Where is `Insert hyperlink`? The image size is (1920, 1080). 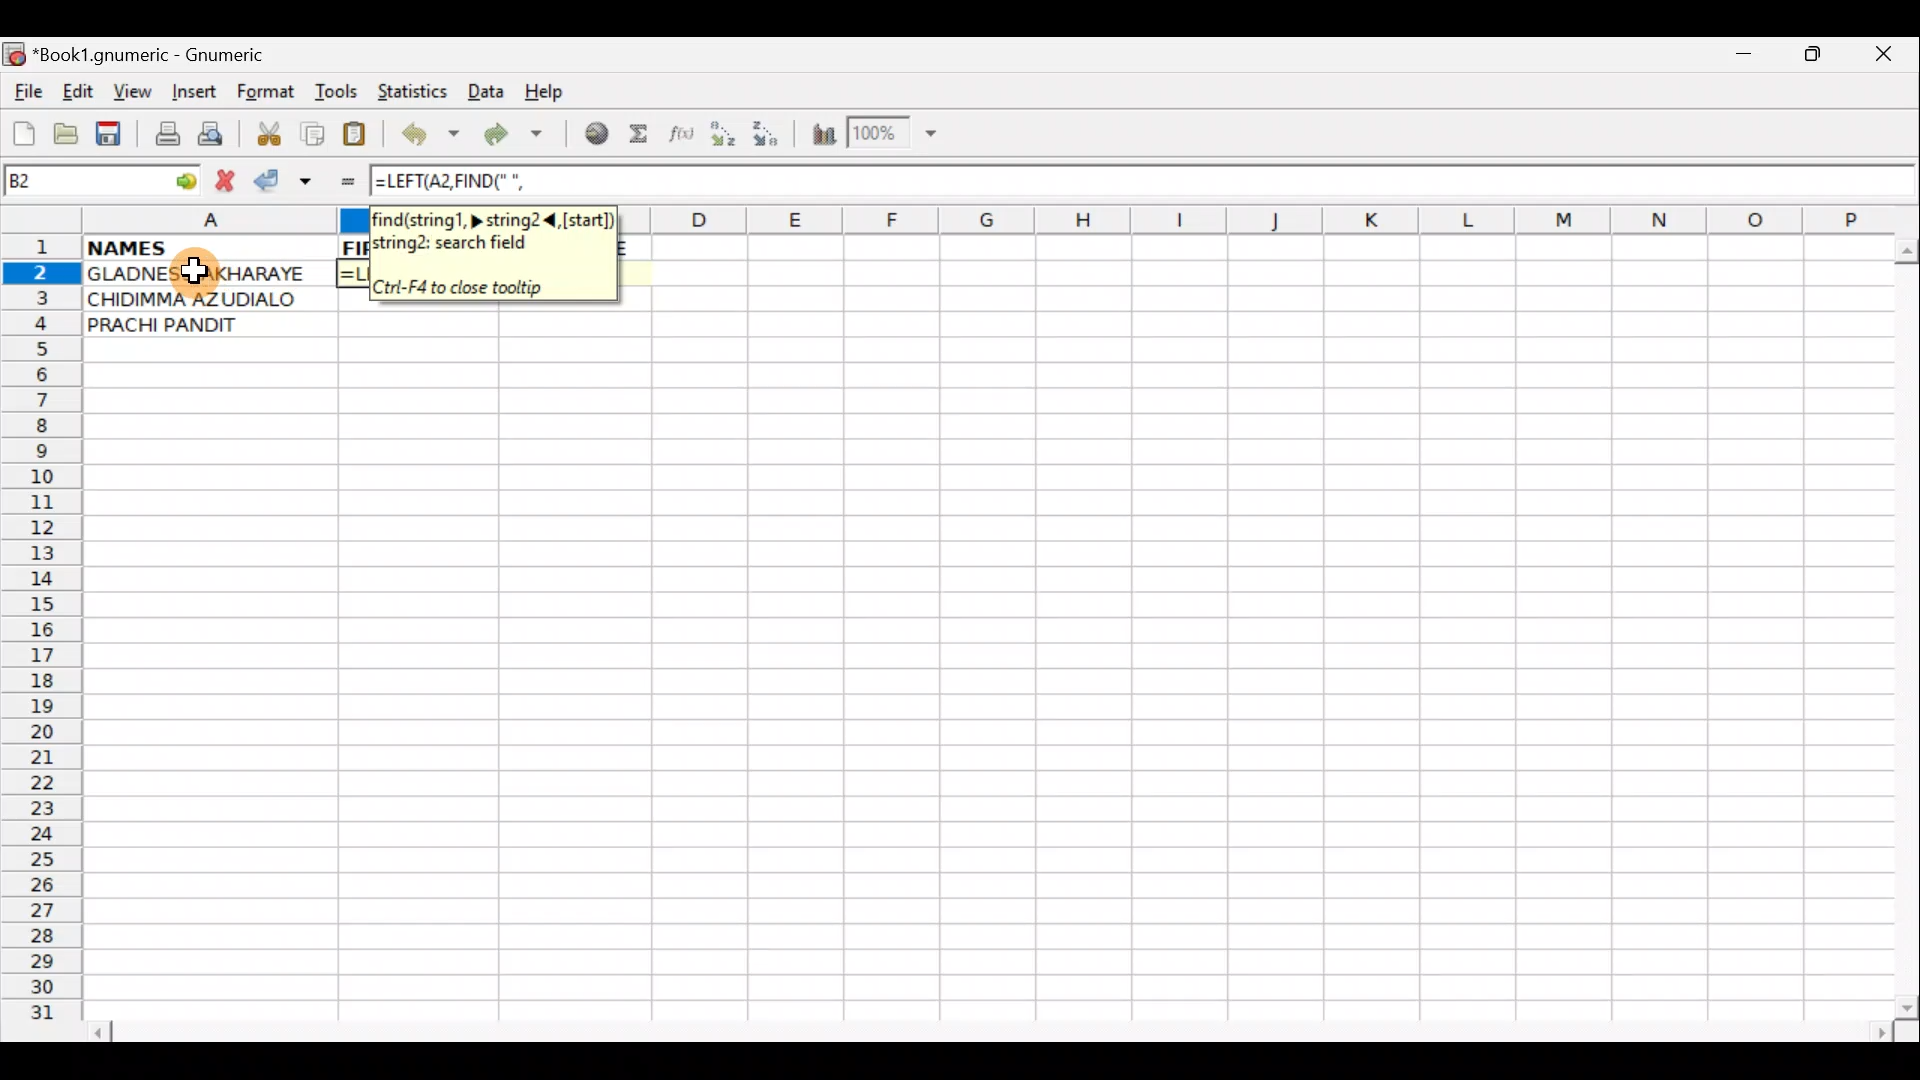
Insert hyperlink is located at coordinates (593, 135).